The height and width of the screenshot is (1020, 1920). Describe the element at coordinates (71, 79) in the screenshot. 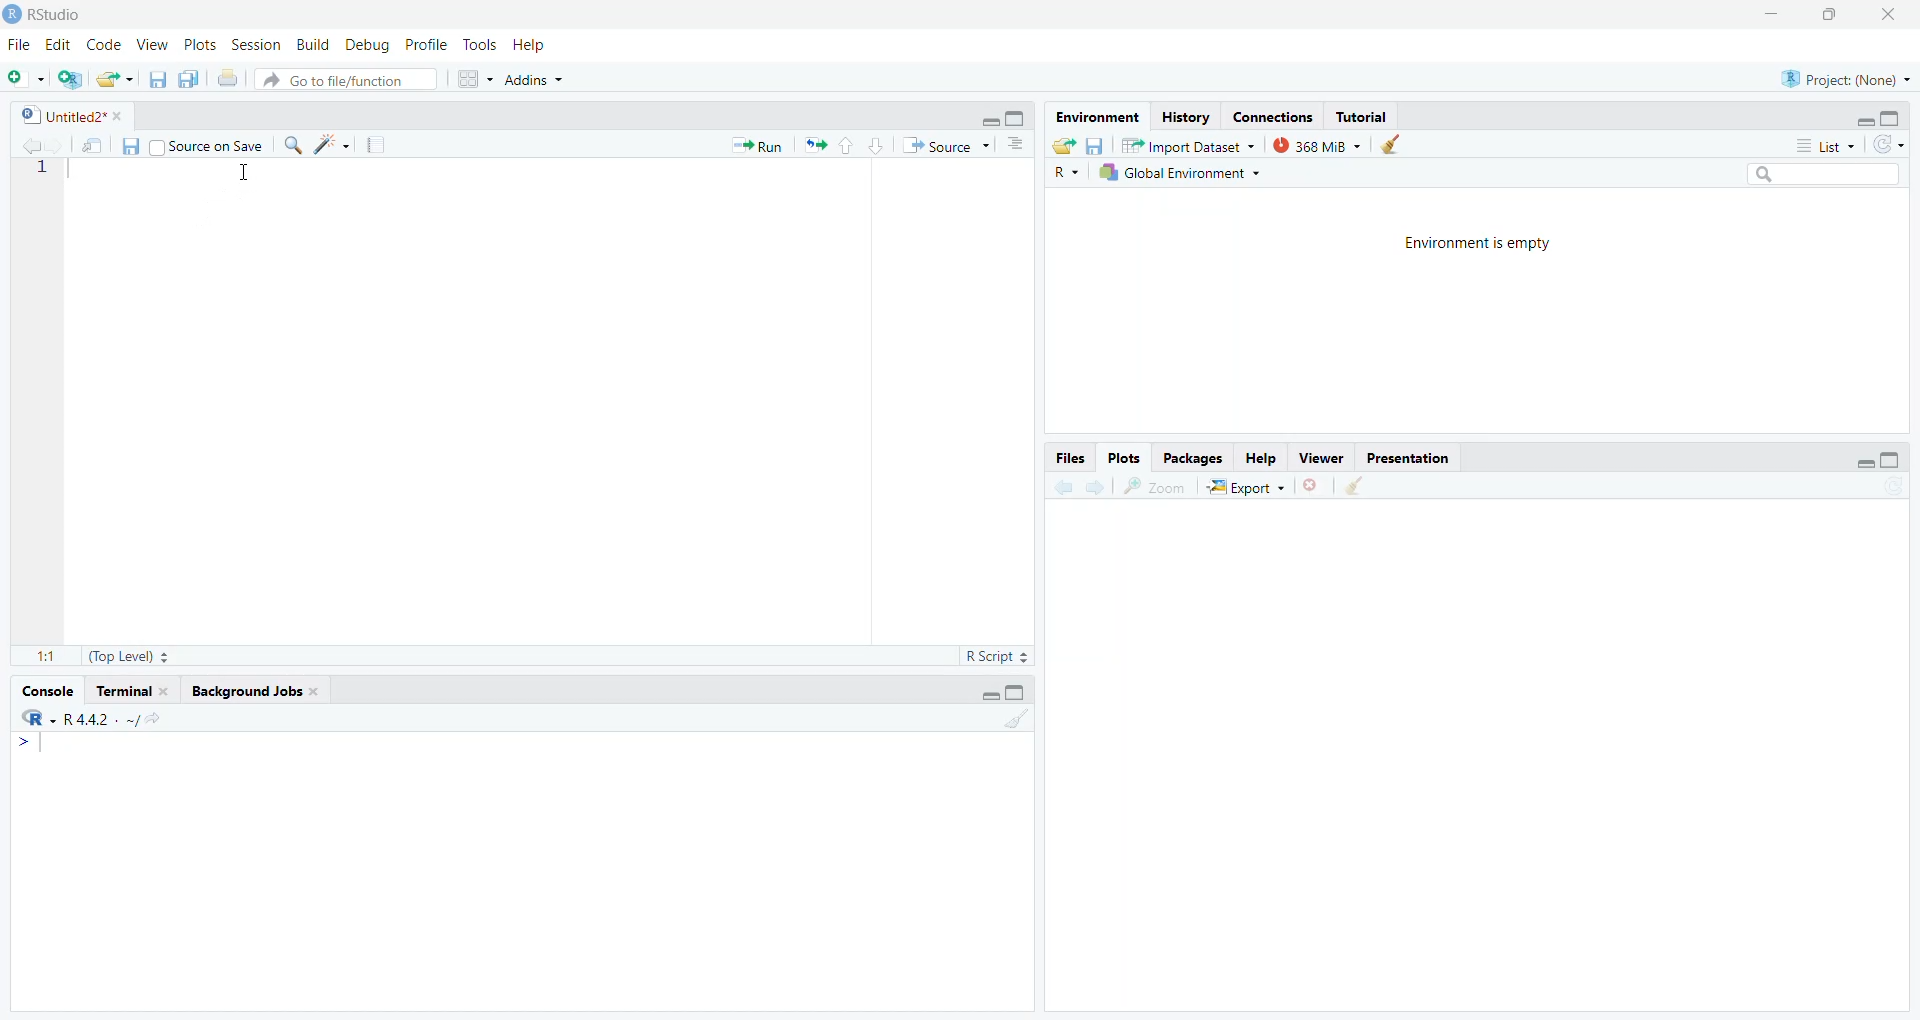

I see `add script` at that location.